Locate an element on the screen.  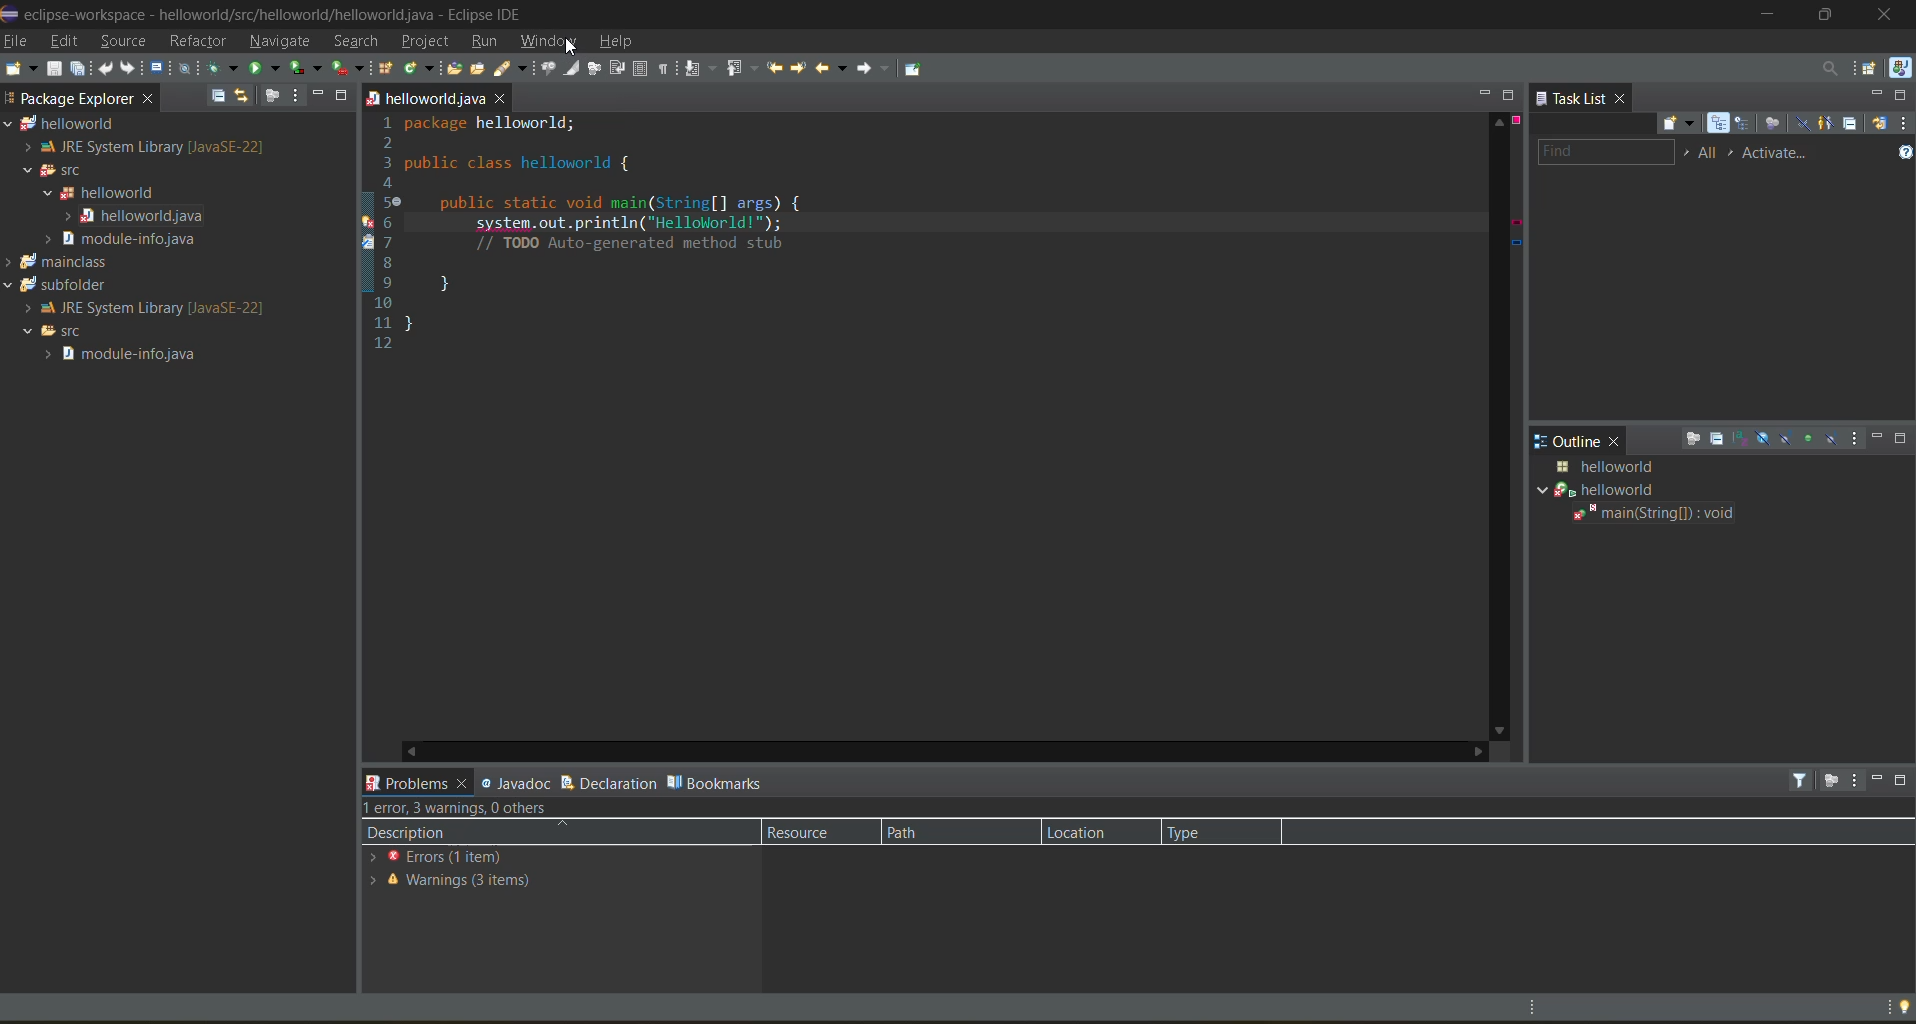
mainclass is located at coordinates (90, 263).